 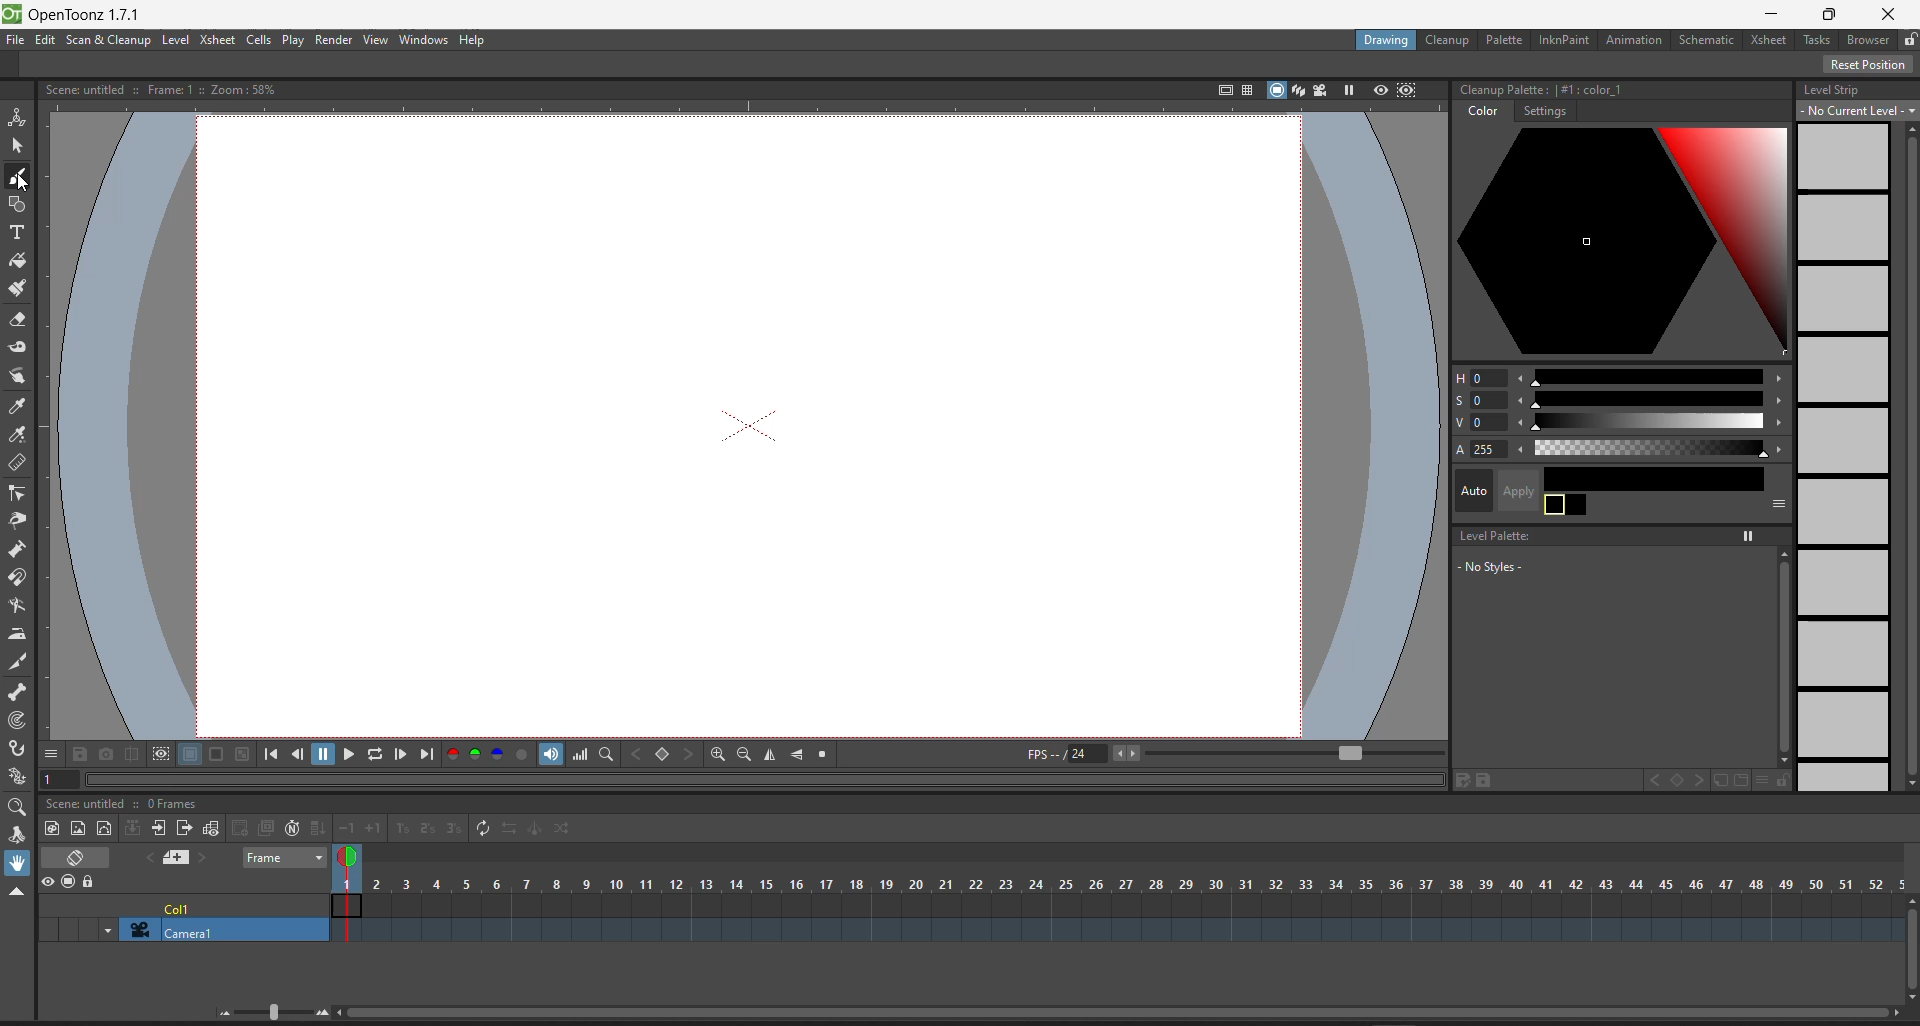 I want to click on previous key, so click(x=1645, y=780).